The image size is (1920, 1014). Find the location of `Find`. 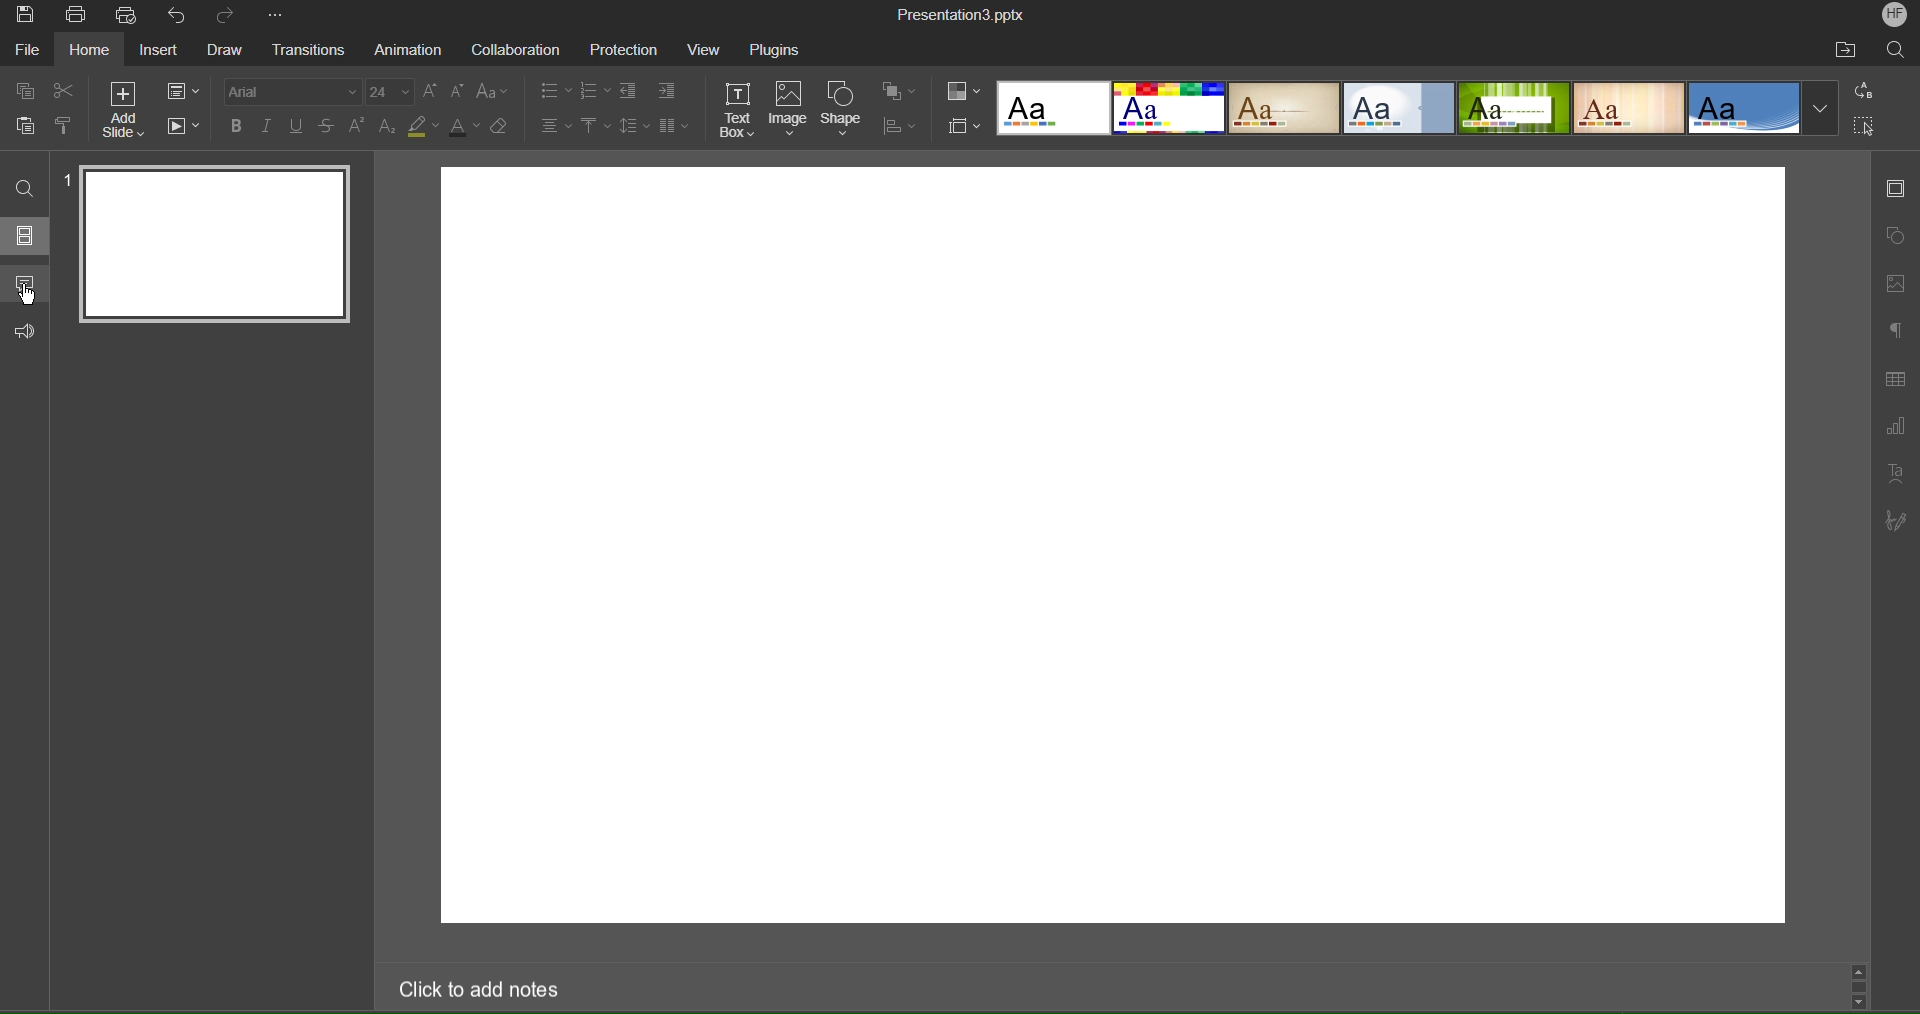

Find is located at coordinates (26, 190).